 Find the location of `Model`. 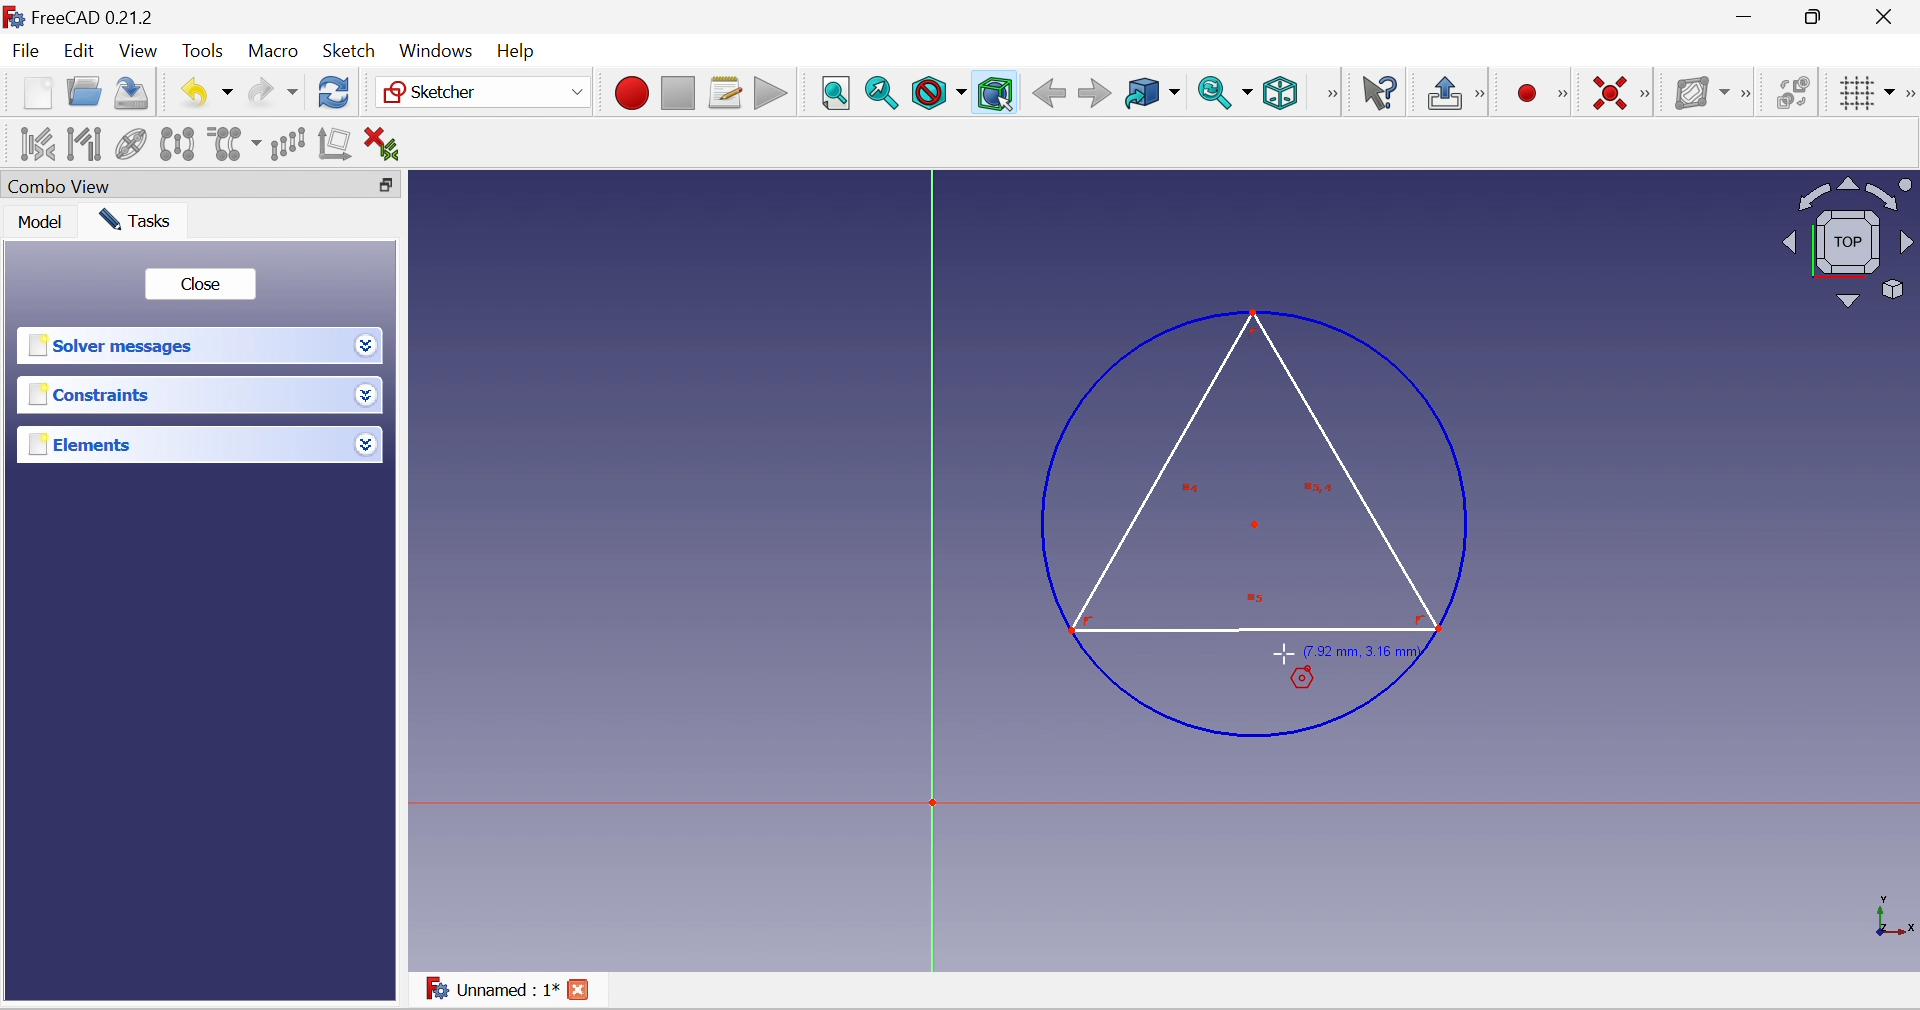

Model is located at coordinates (35, 222).